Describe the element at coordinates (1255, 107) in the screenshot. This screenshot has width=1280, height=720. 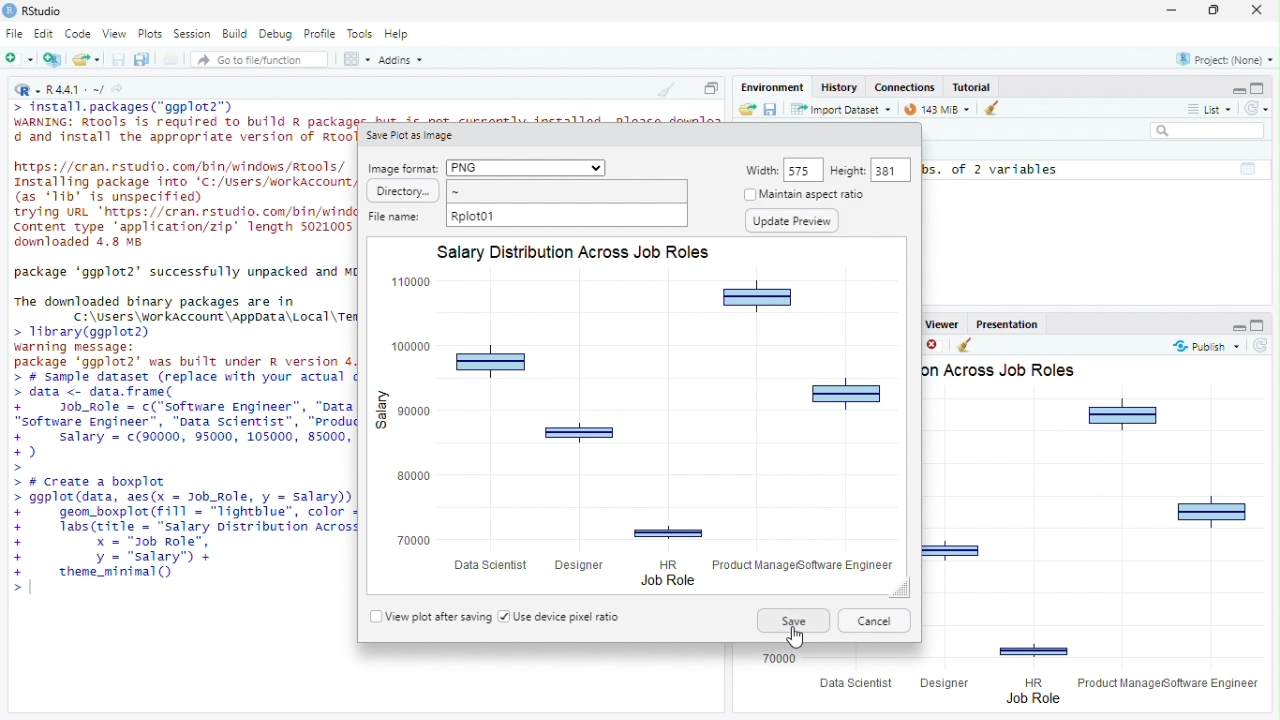
I see `Refresh option` at that location.